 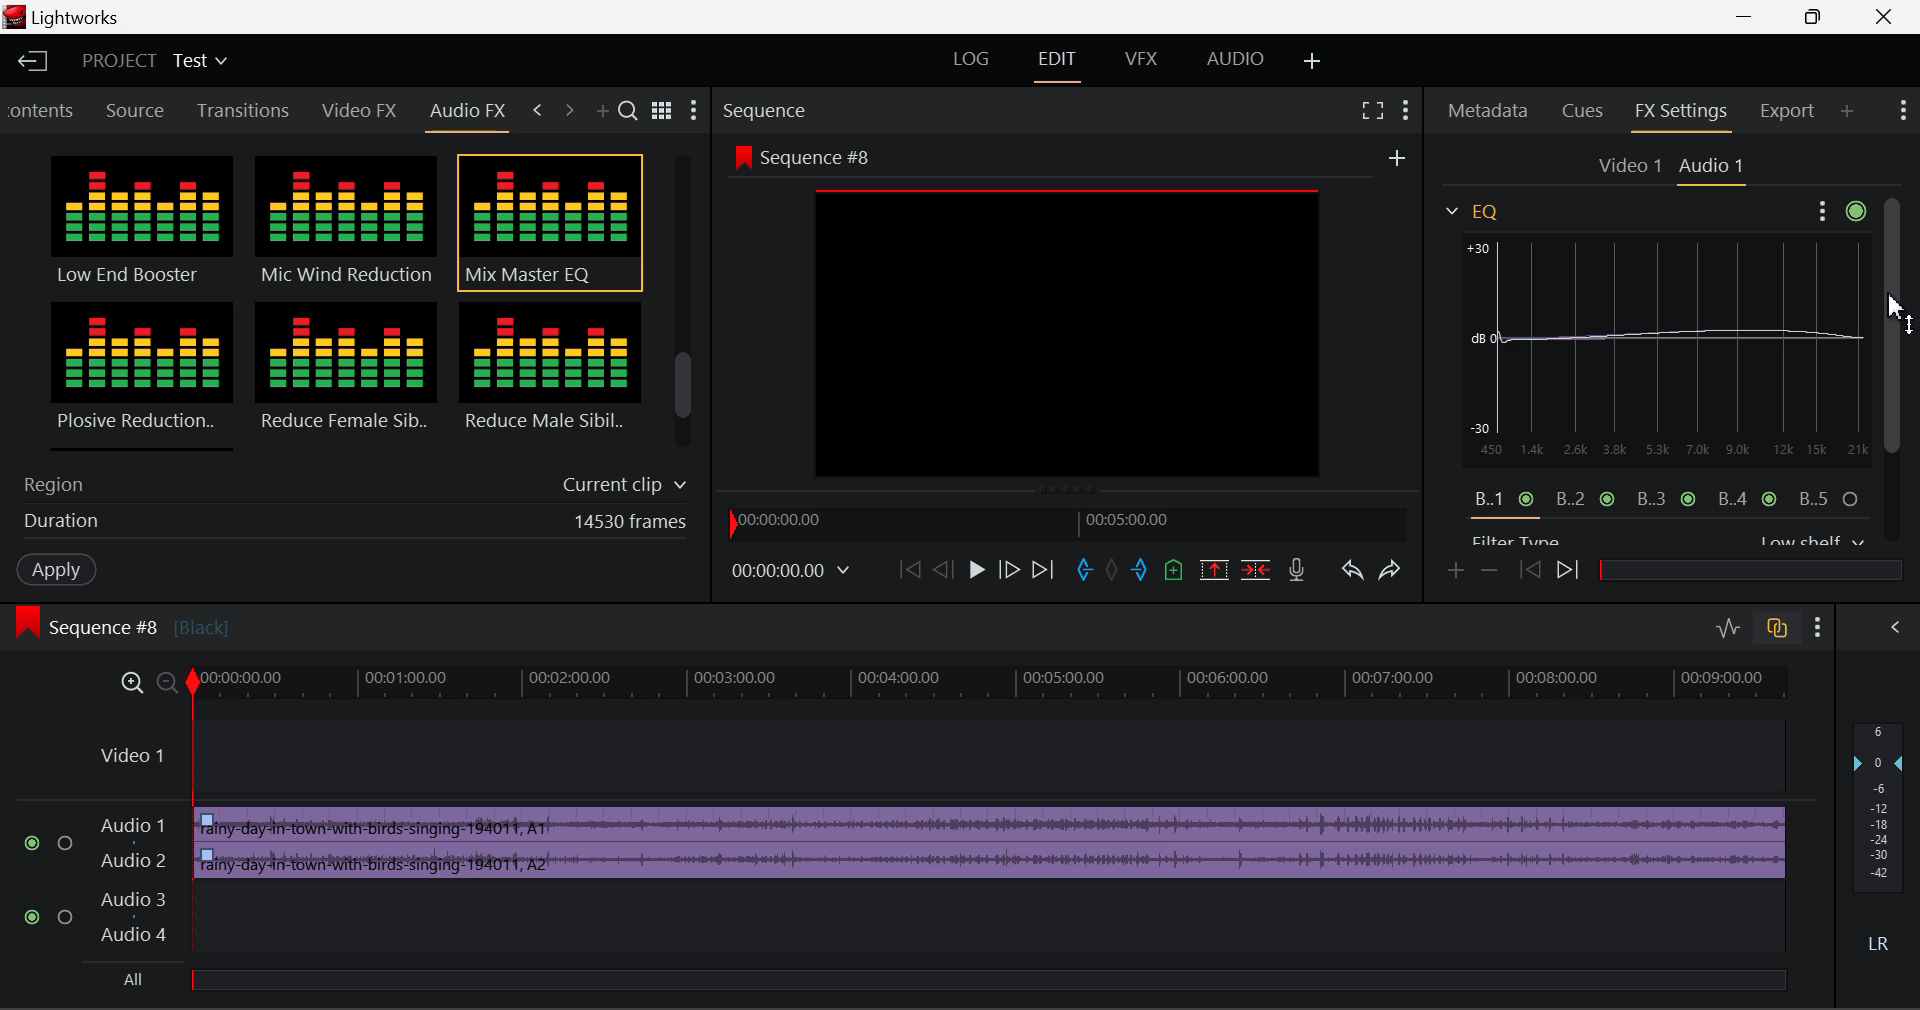 I want to click on Show Settings, so click(x=1901, y=107).